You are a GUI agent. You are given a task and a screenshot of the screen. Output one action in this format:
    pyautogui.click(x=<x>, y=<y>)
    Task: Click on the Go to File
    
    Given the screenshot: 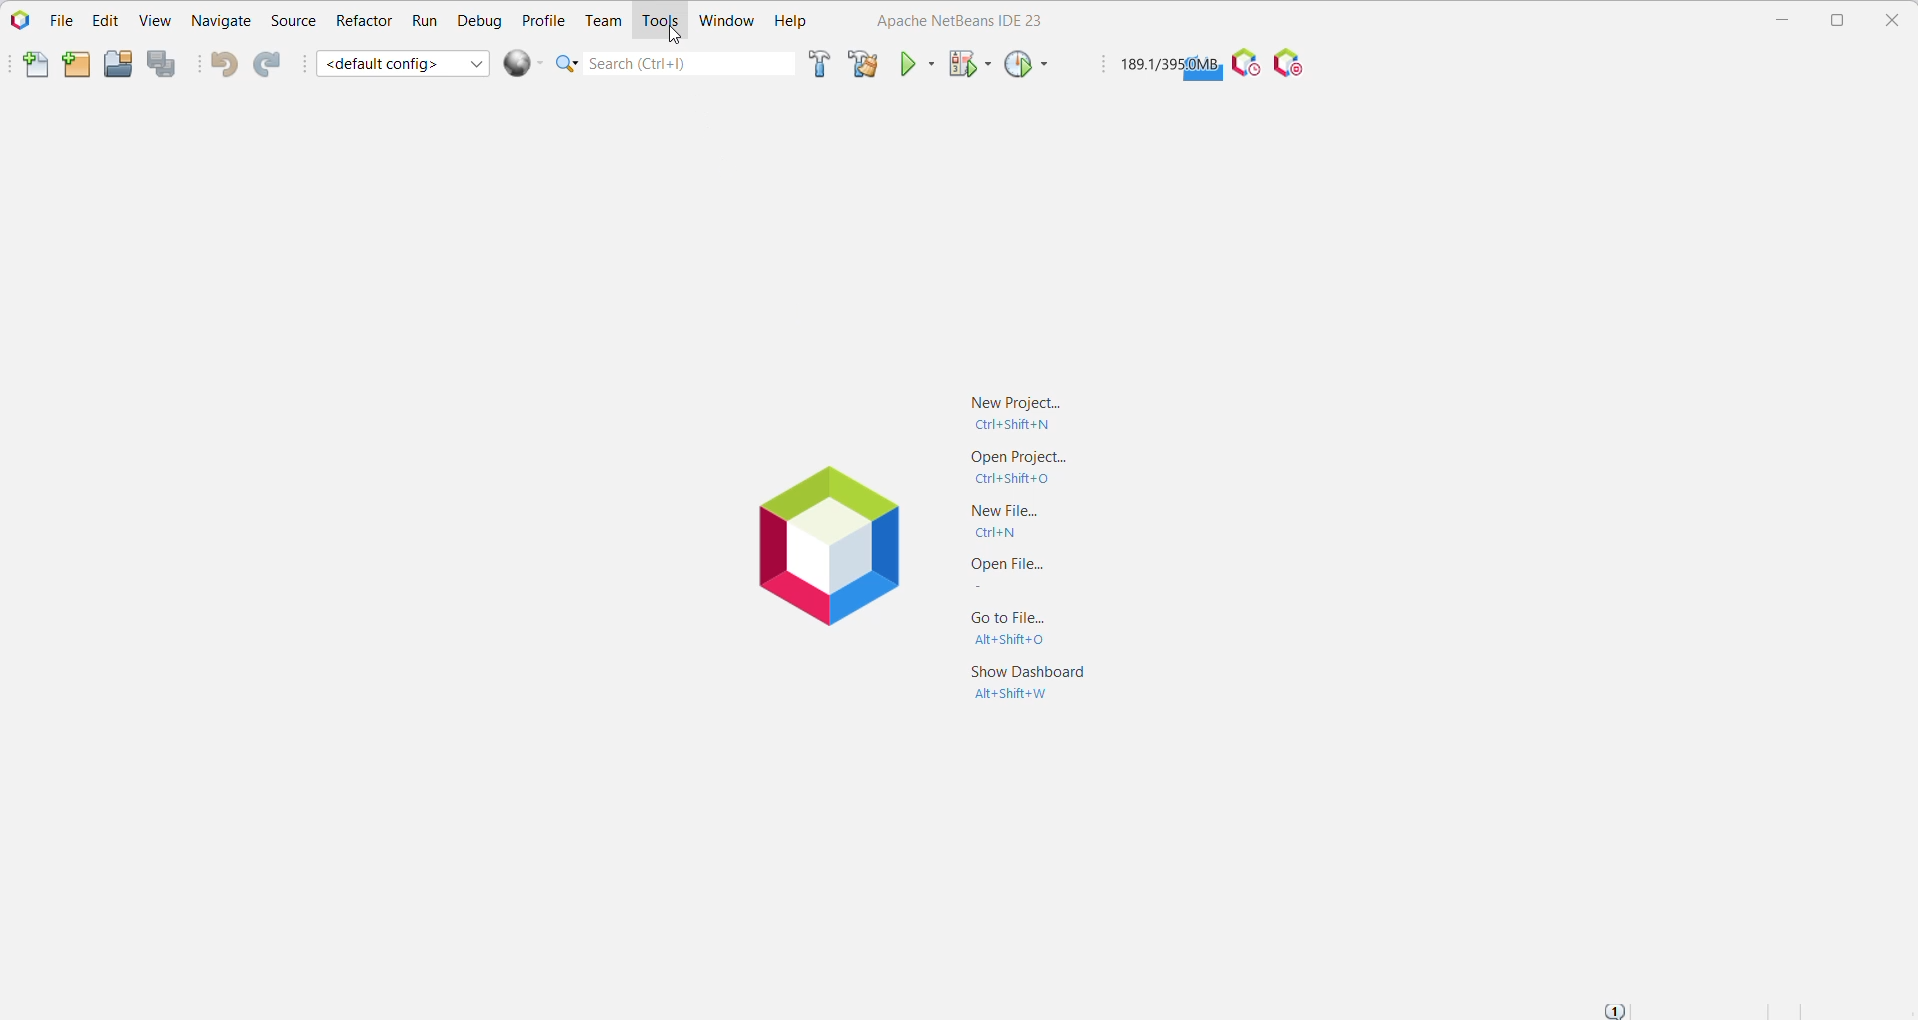 What is the action you would take?
    pyautogui.click(x=999, y=632)
    